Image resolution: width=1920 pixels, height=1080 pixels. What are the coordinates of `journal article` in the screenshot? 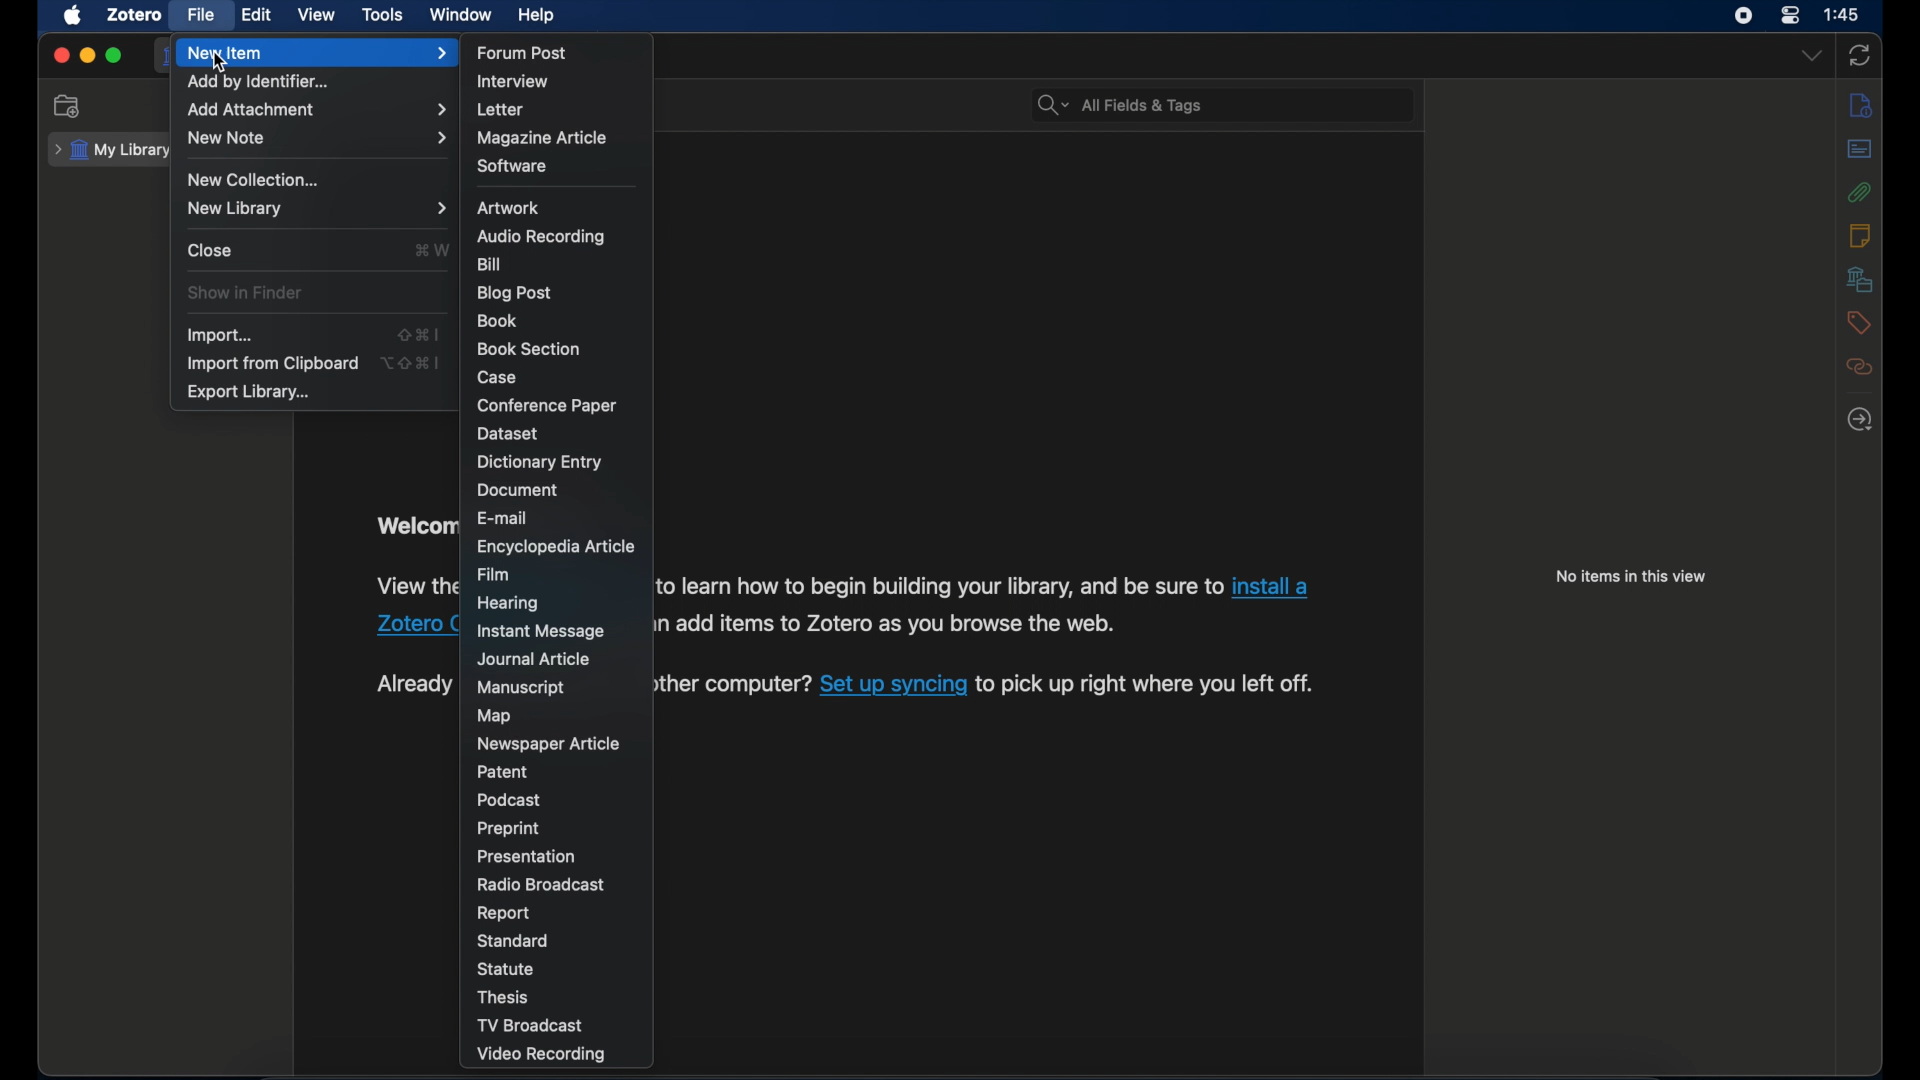 It's located at (532, 659).